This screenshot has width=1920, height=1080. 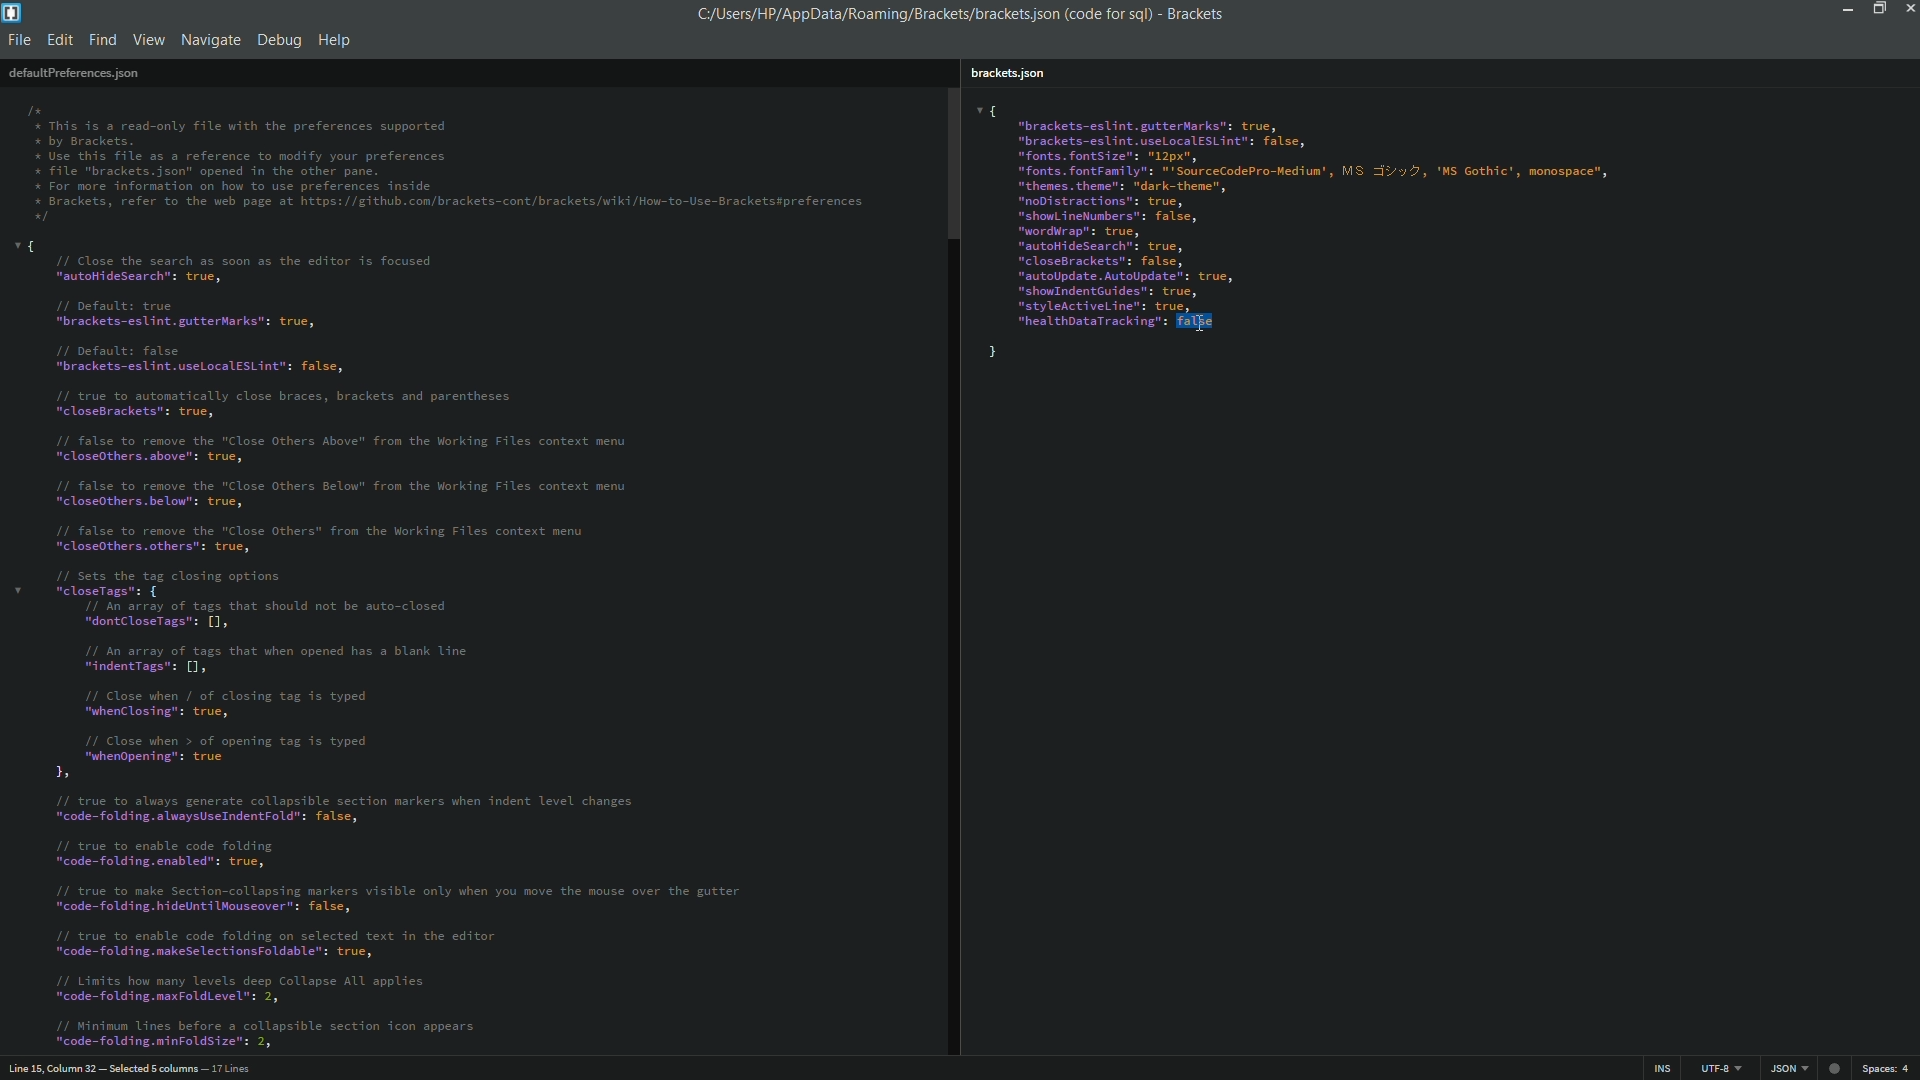 I want to click on Minimize, so click(x=1844, y=8).